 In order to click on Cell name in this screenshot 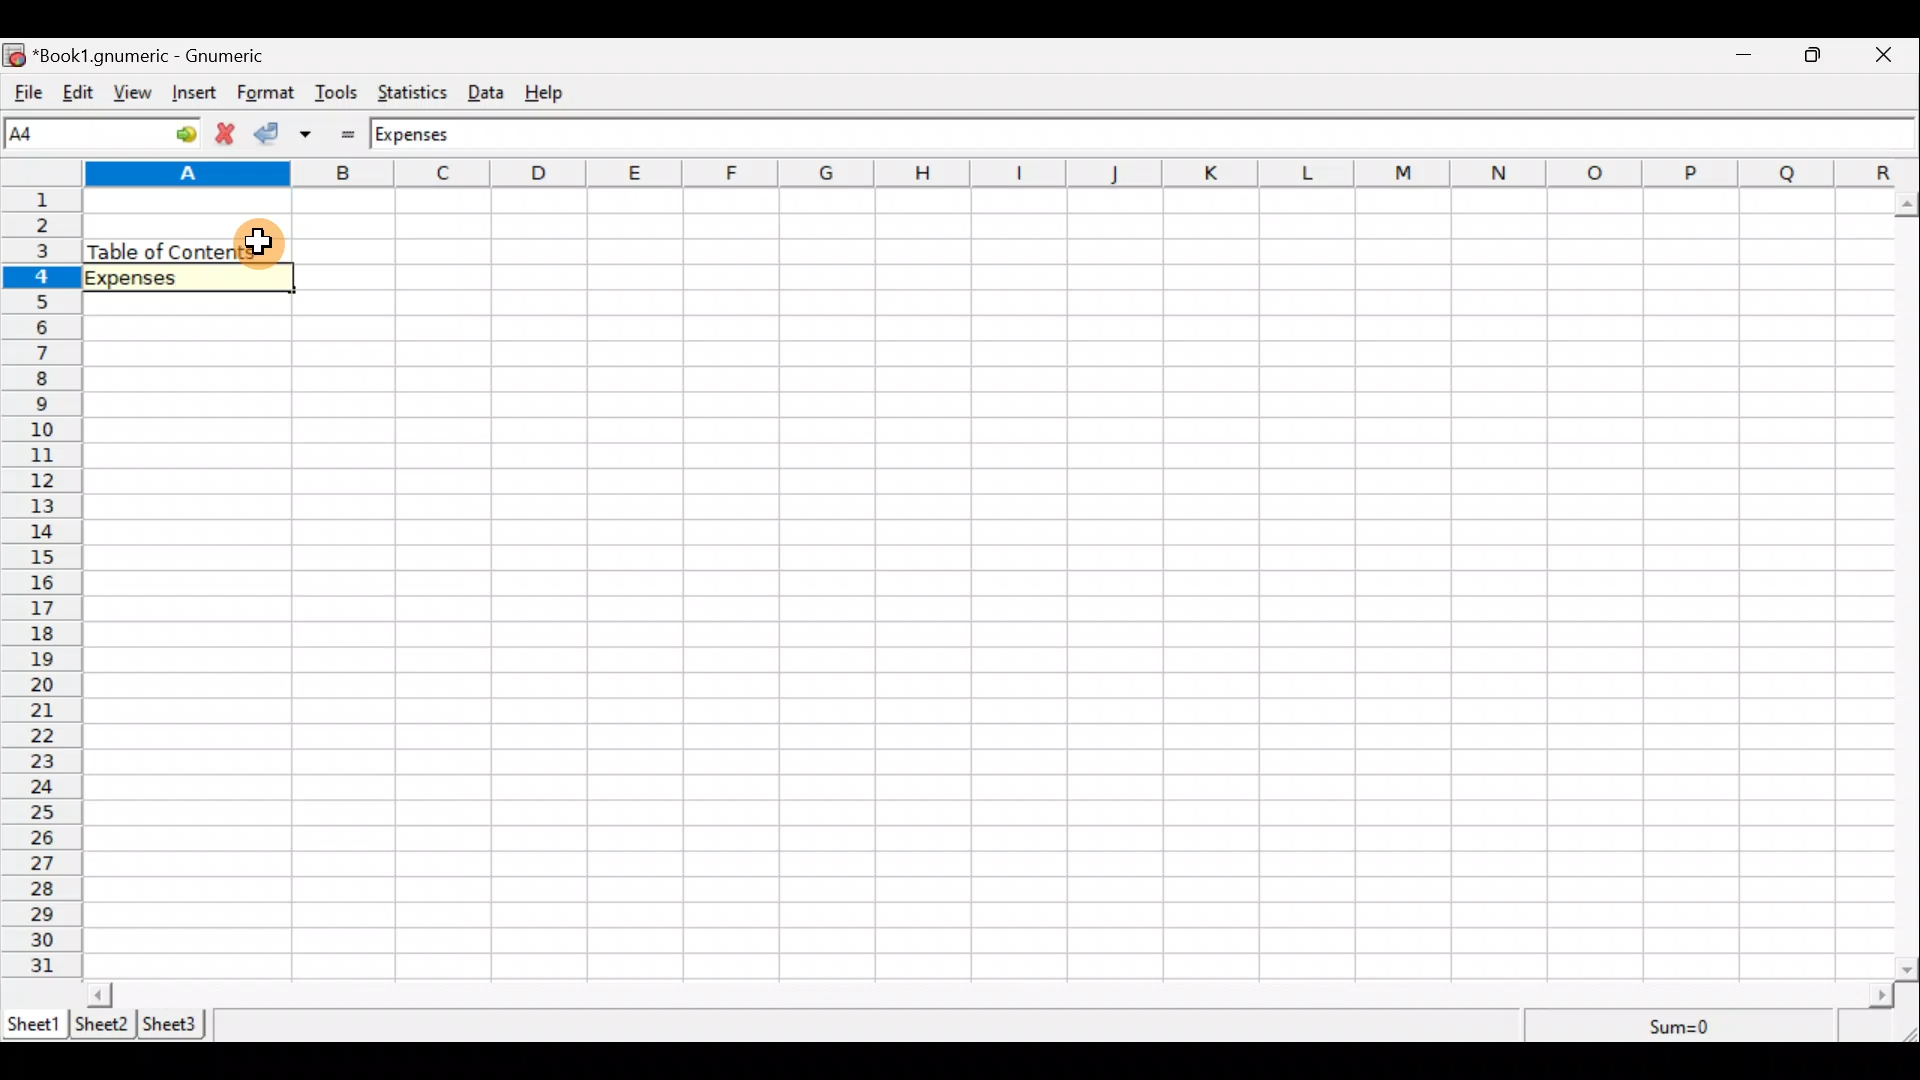, I will do `click(103, 133)`.